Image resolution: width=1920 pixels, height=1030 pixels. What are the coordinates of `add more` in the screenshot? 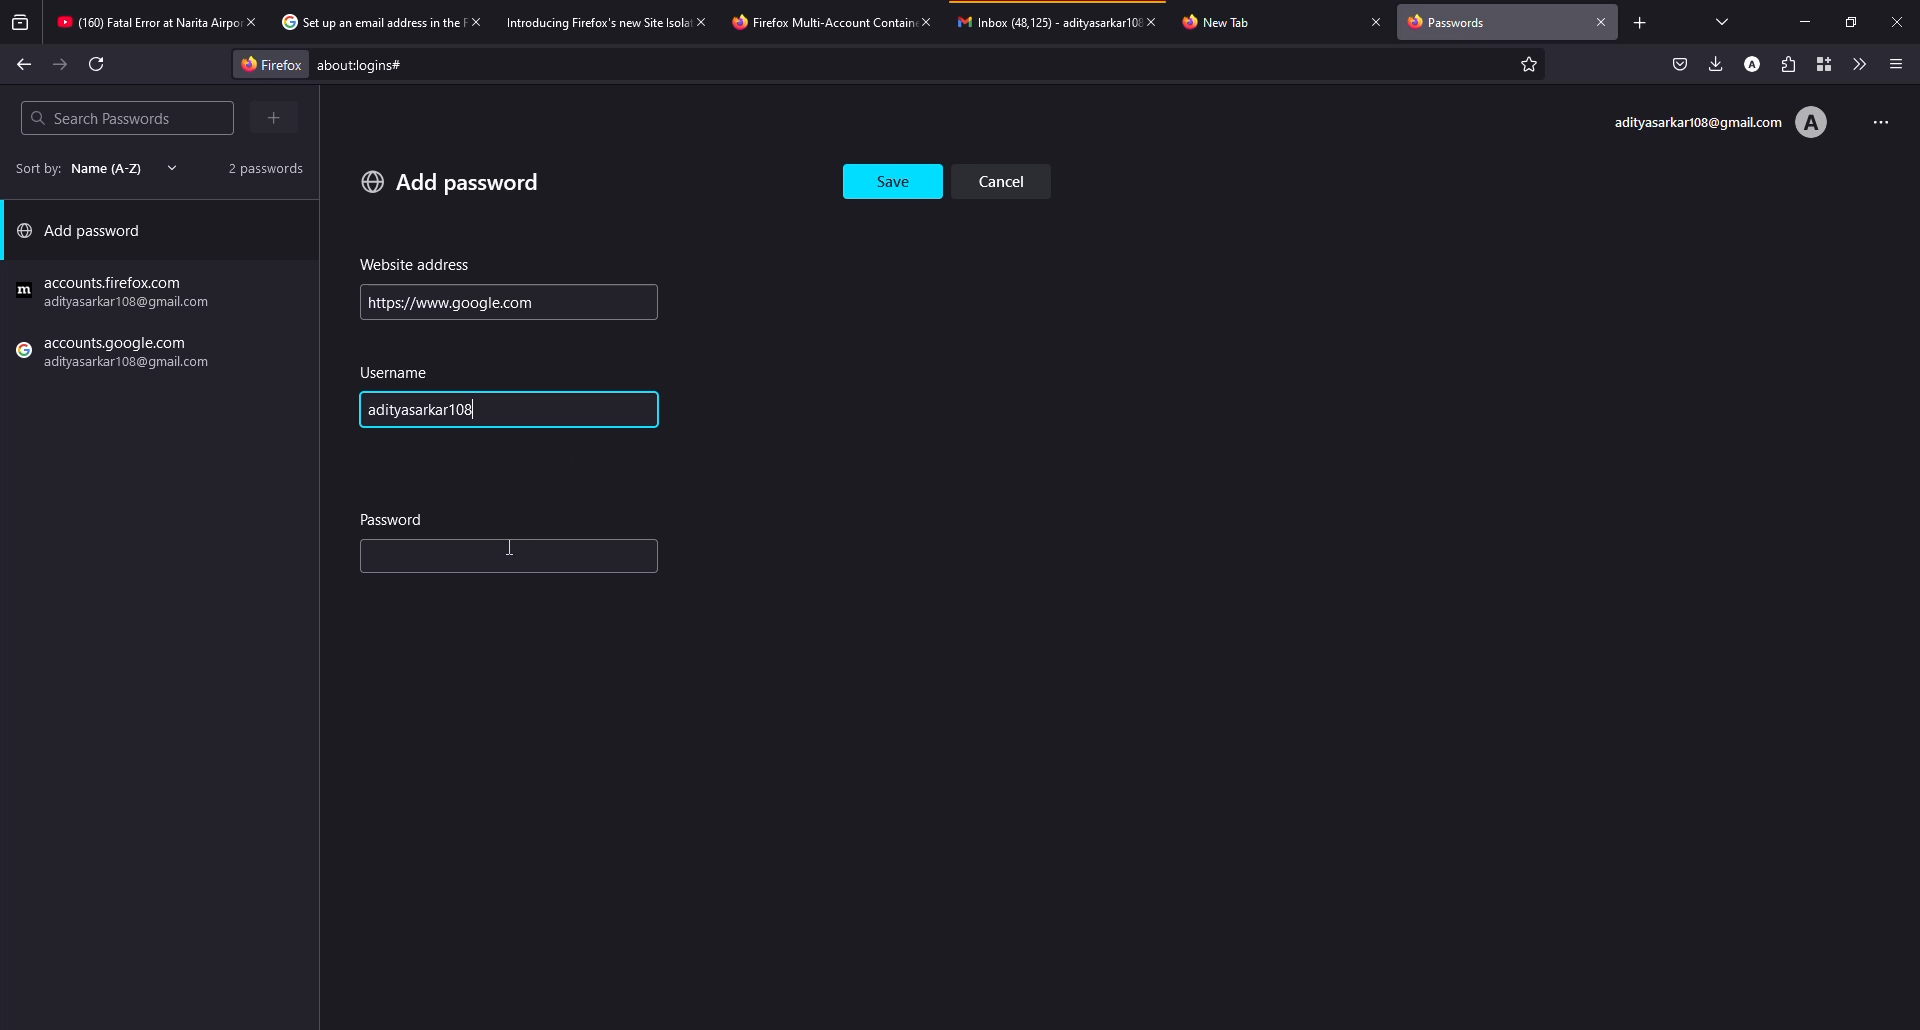 It's located at (277, 117).